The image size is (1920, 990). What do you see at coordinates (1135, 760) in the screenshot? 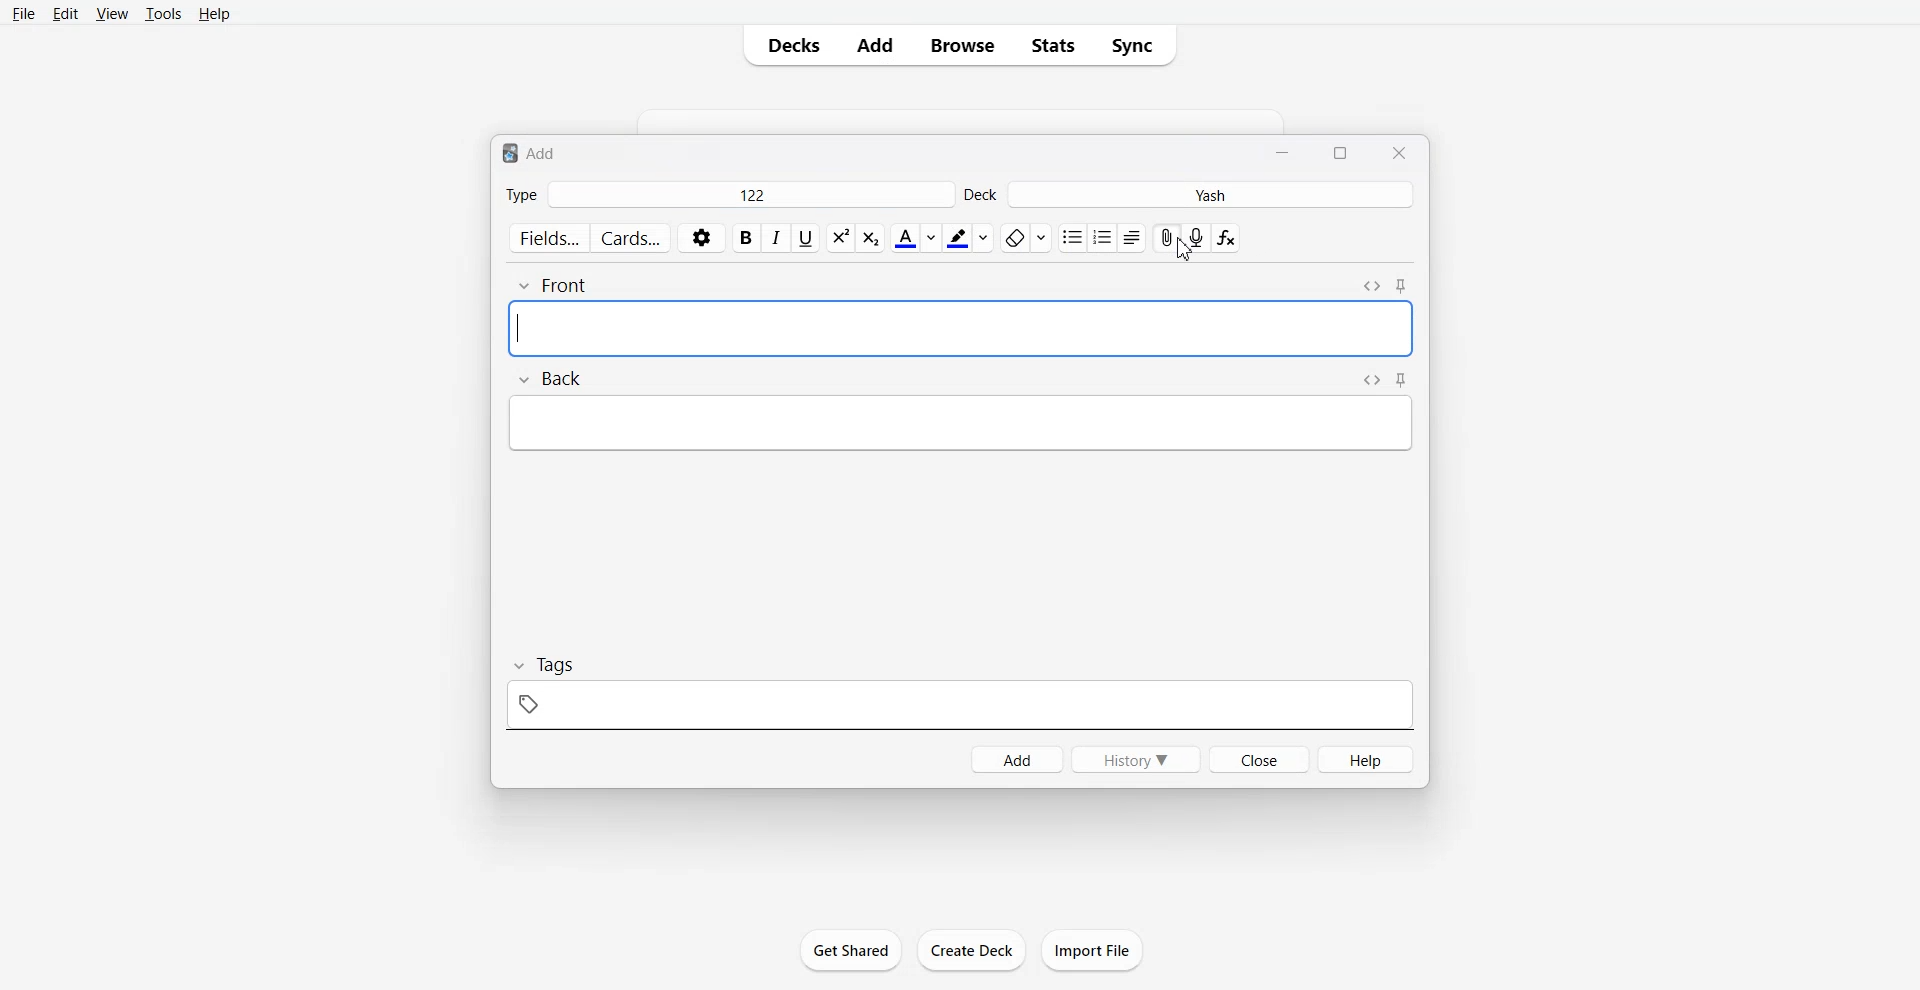
I see `History` at bounding box center [1135, 760].